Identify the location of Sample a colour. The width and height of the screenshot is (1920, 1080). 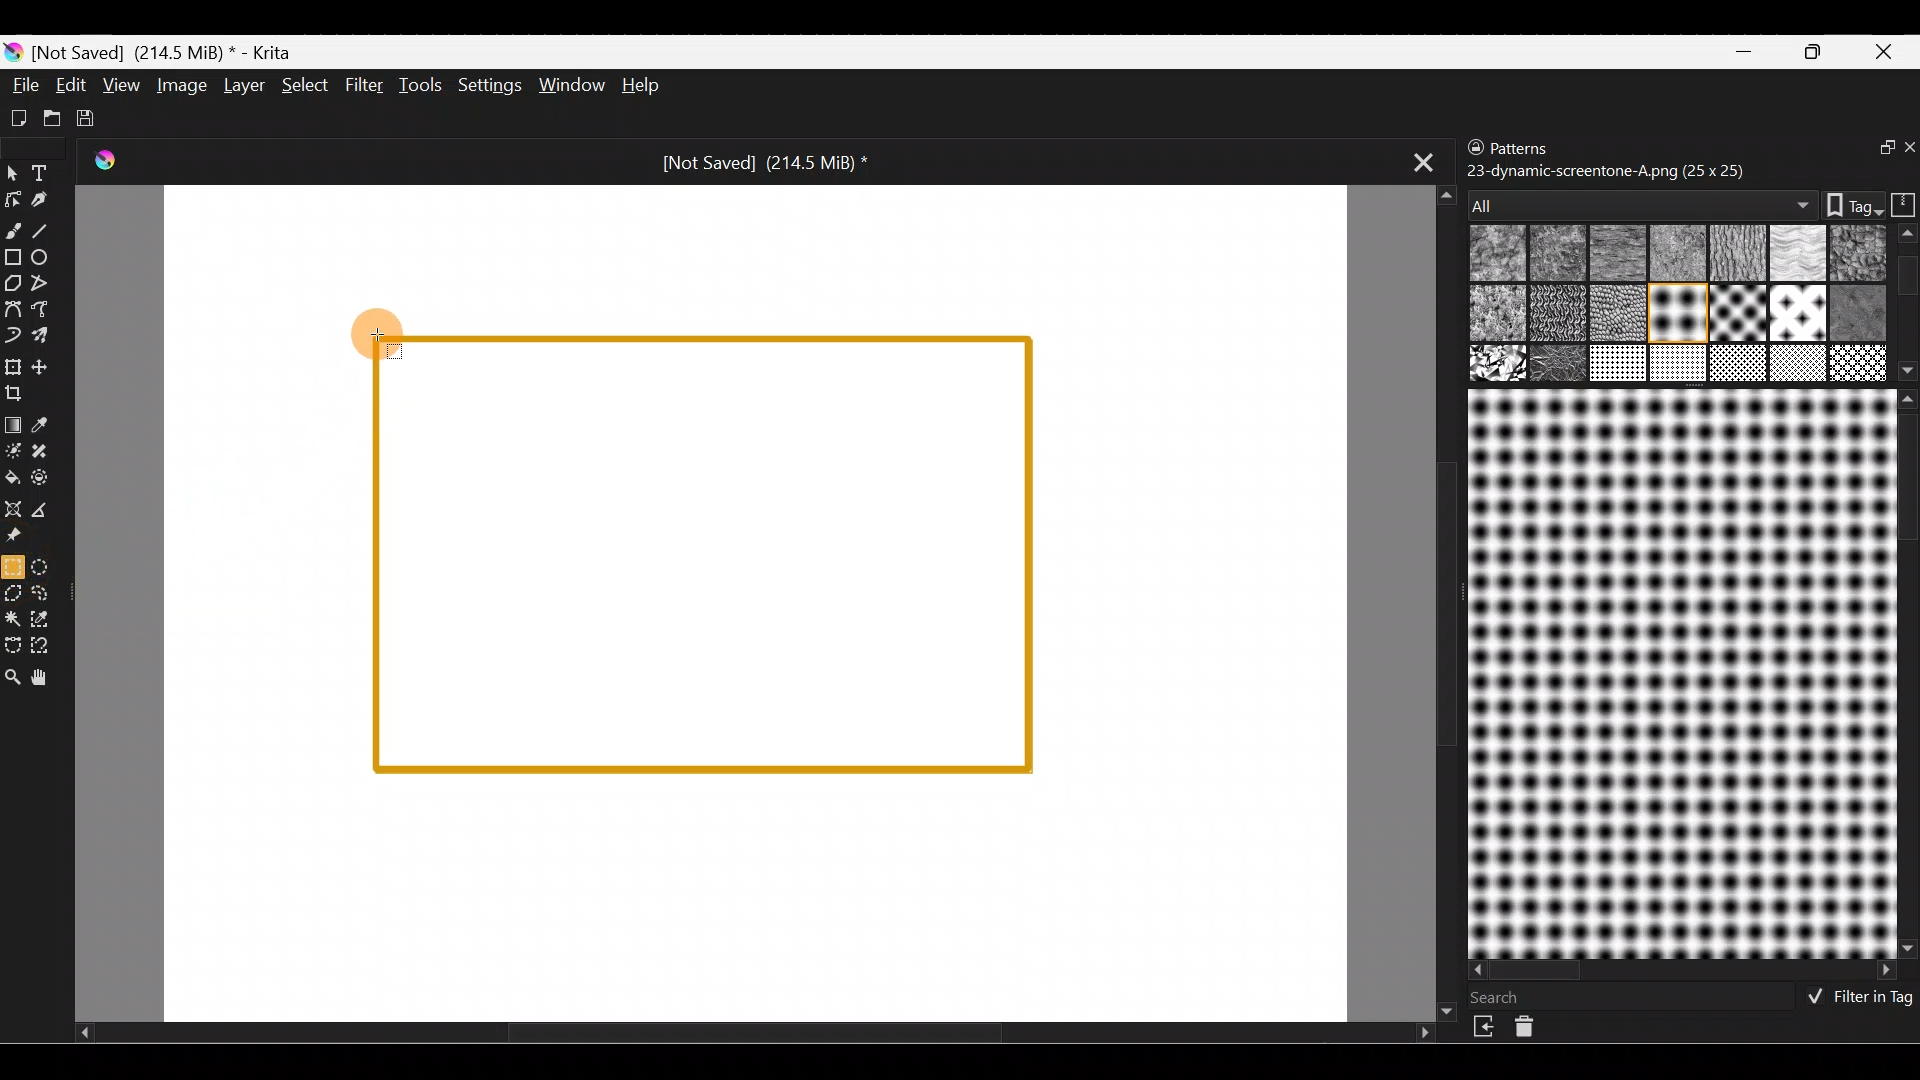
(52, 424).